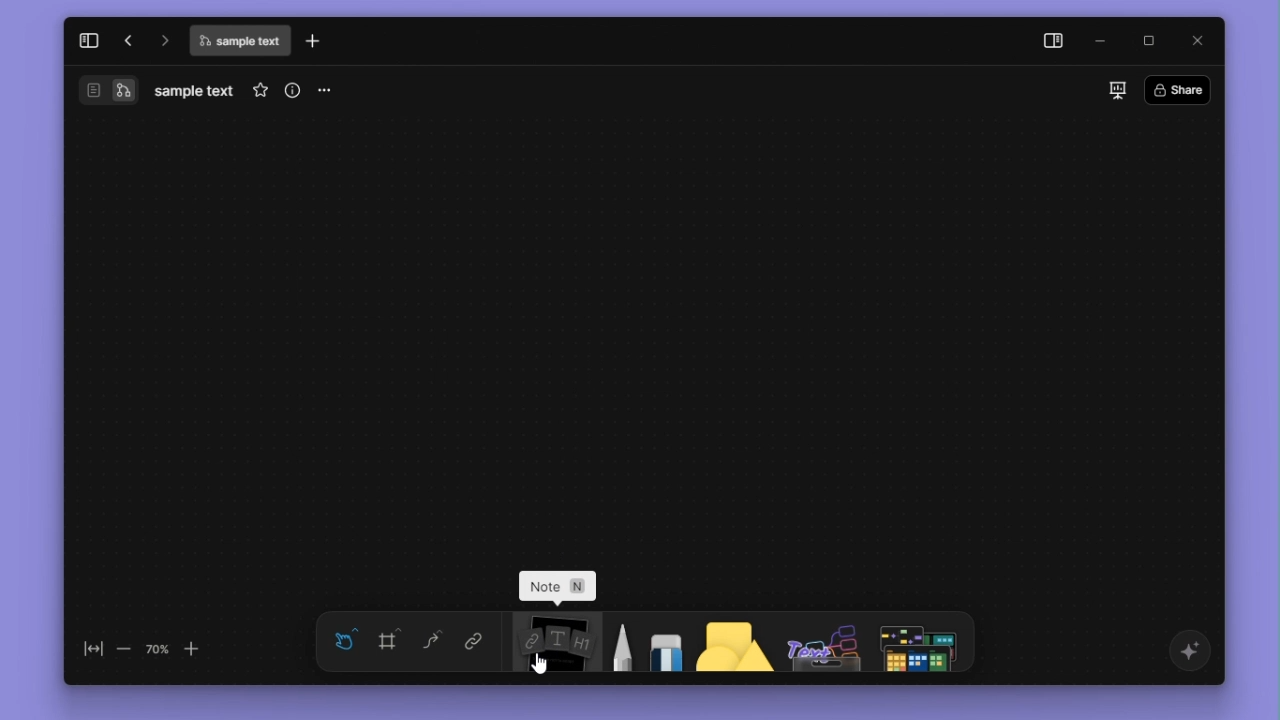 This screenshot has height=720, width=1280. I want to click on 70%, so click(157, 648).